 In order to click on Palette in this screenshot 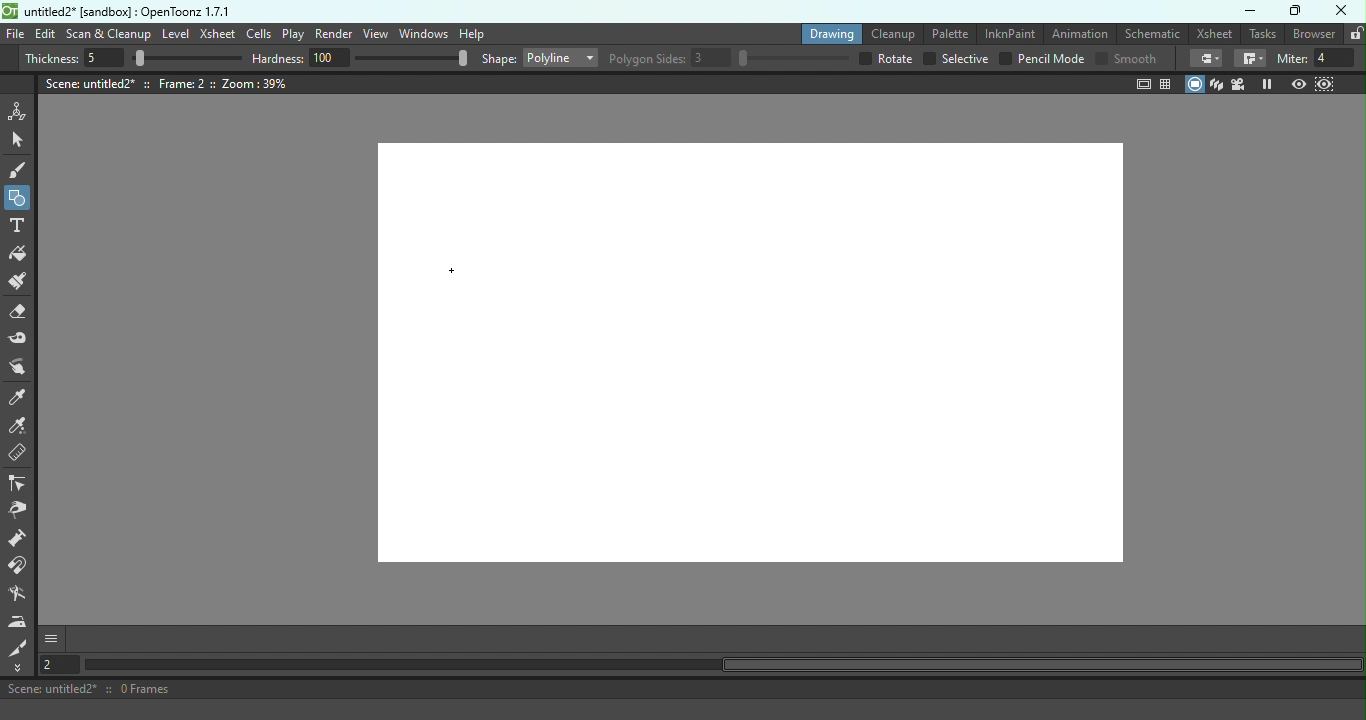, I will do `click(946, 34)`.